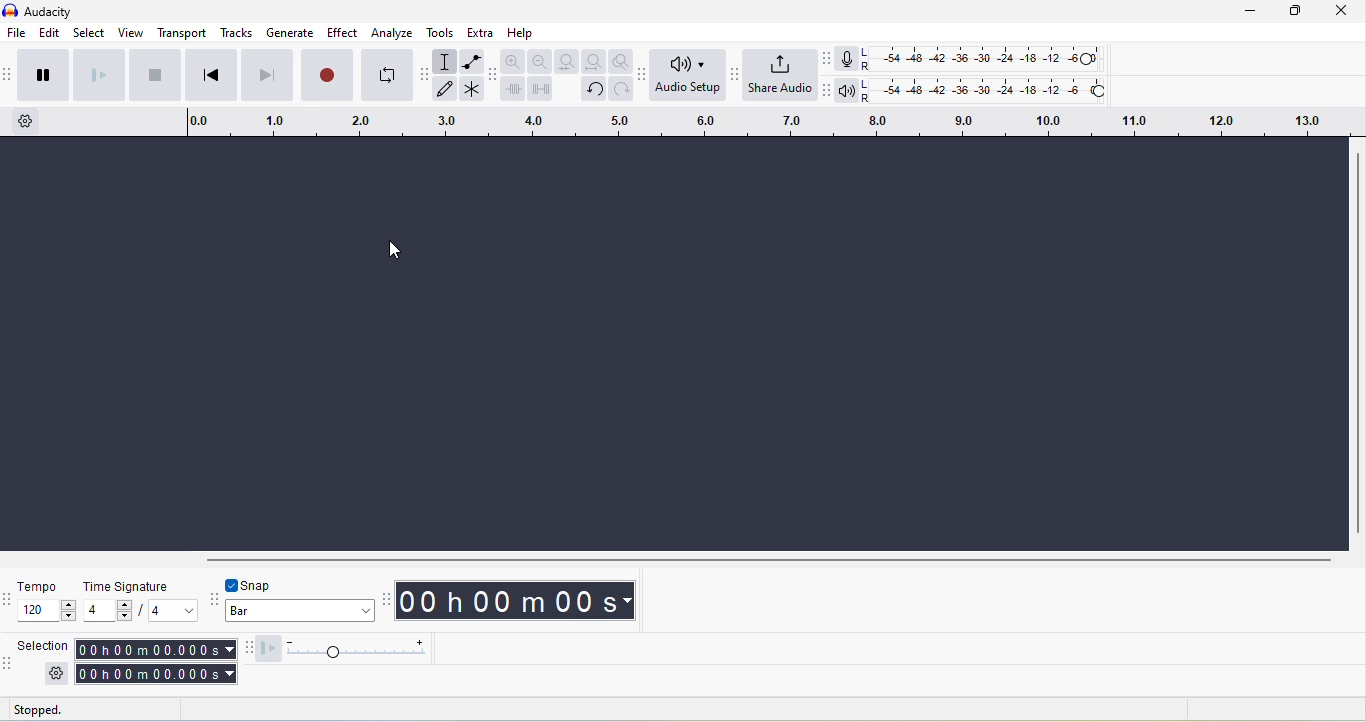 This screenshot has height=722, width=1366. What do you see at coordinates (539, 90) in the screenshot?
I see `silence audio selection` at bounding box center [539, 90].